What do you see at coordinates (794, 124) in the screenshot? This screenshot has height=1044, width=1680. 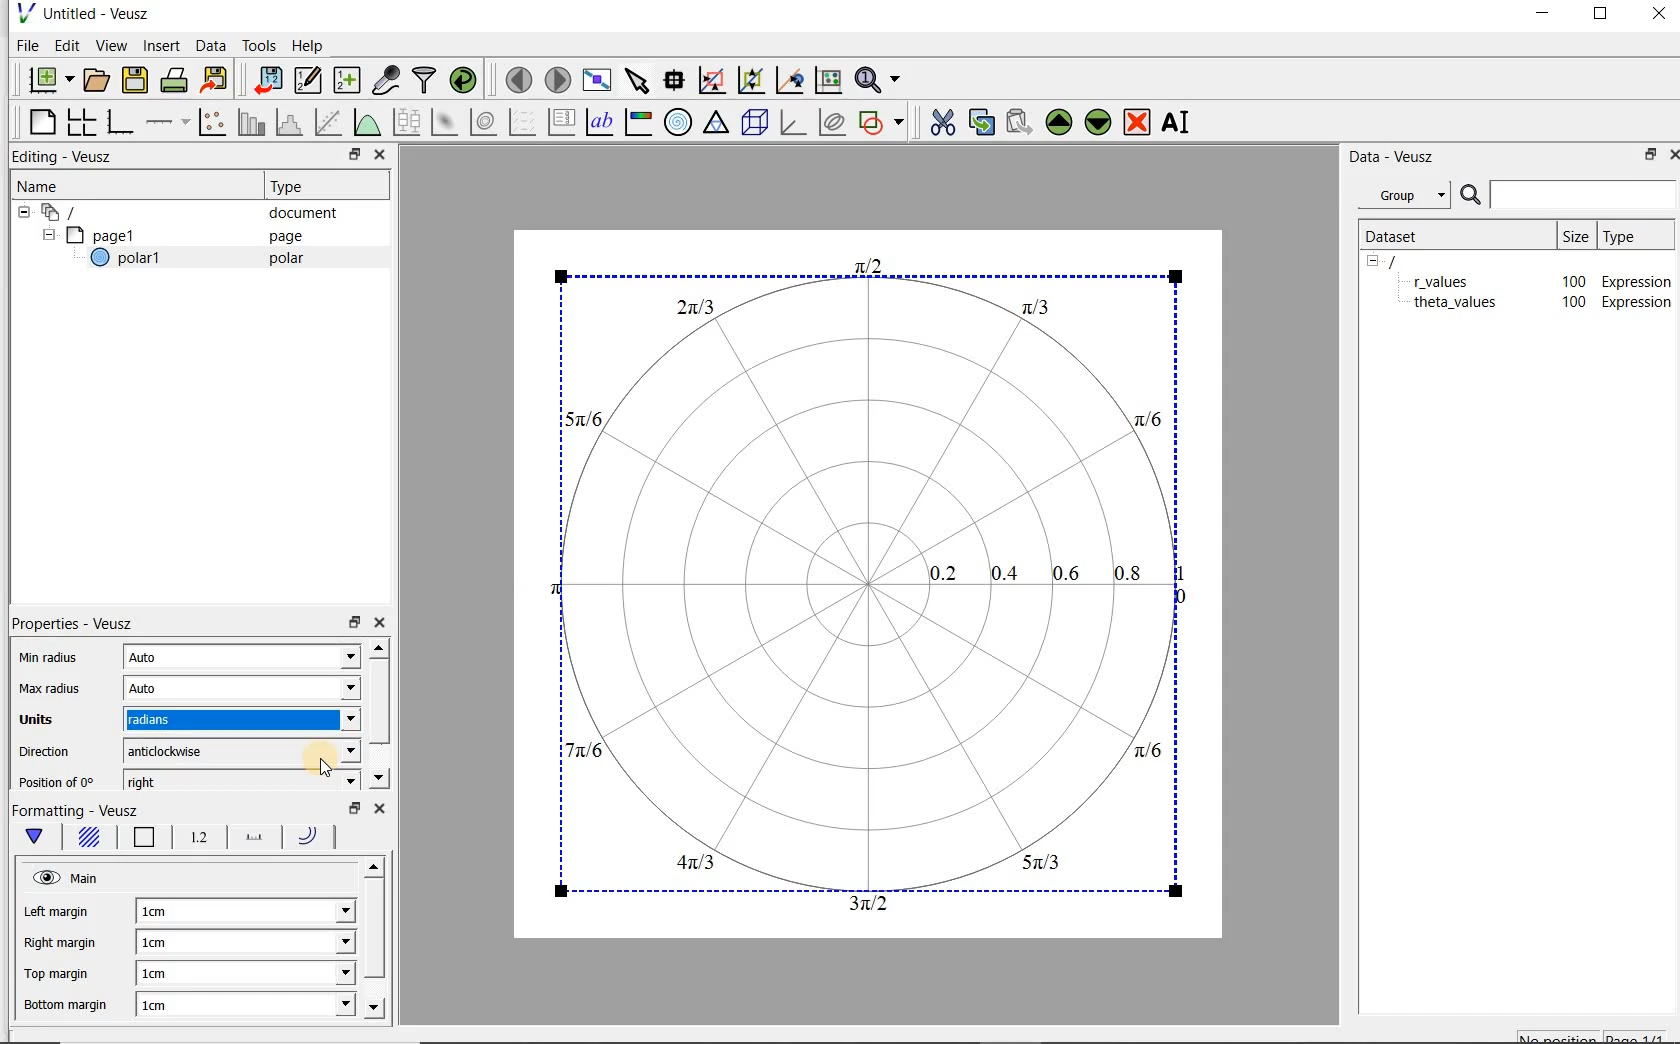 I see `3d graph` at bounding box center [794, 124].